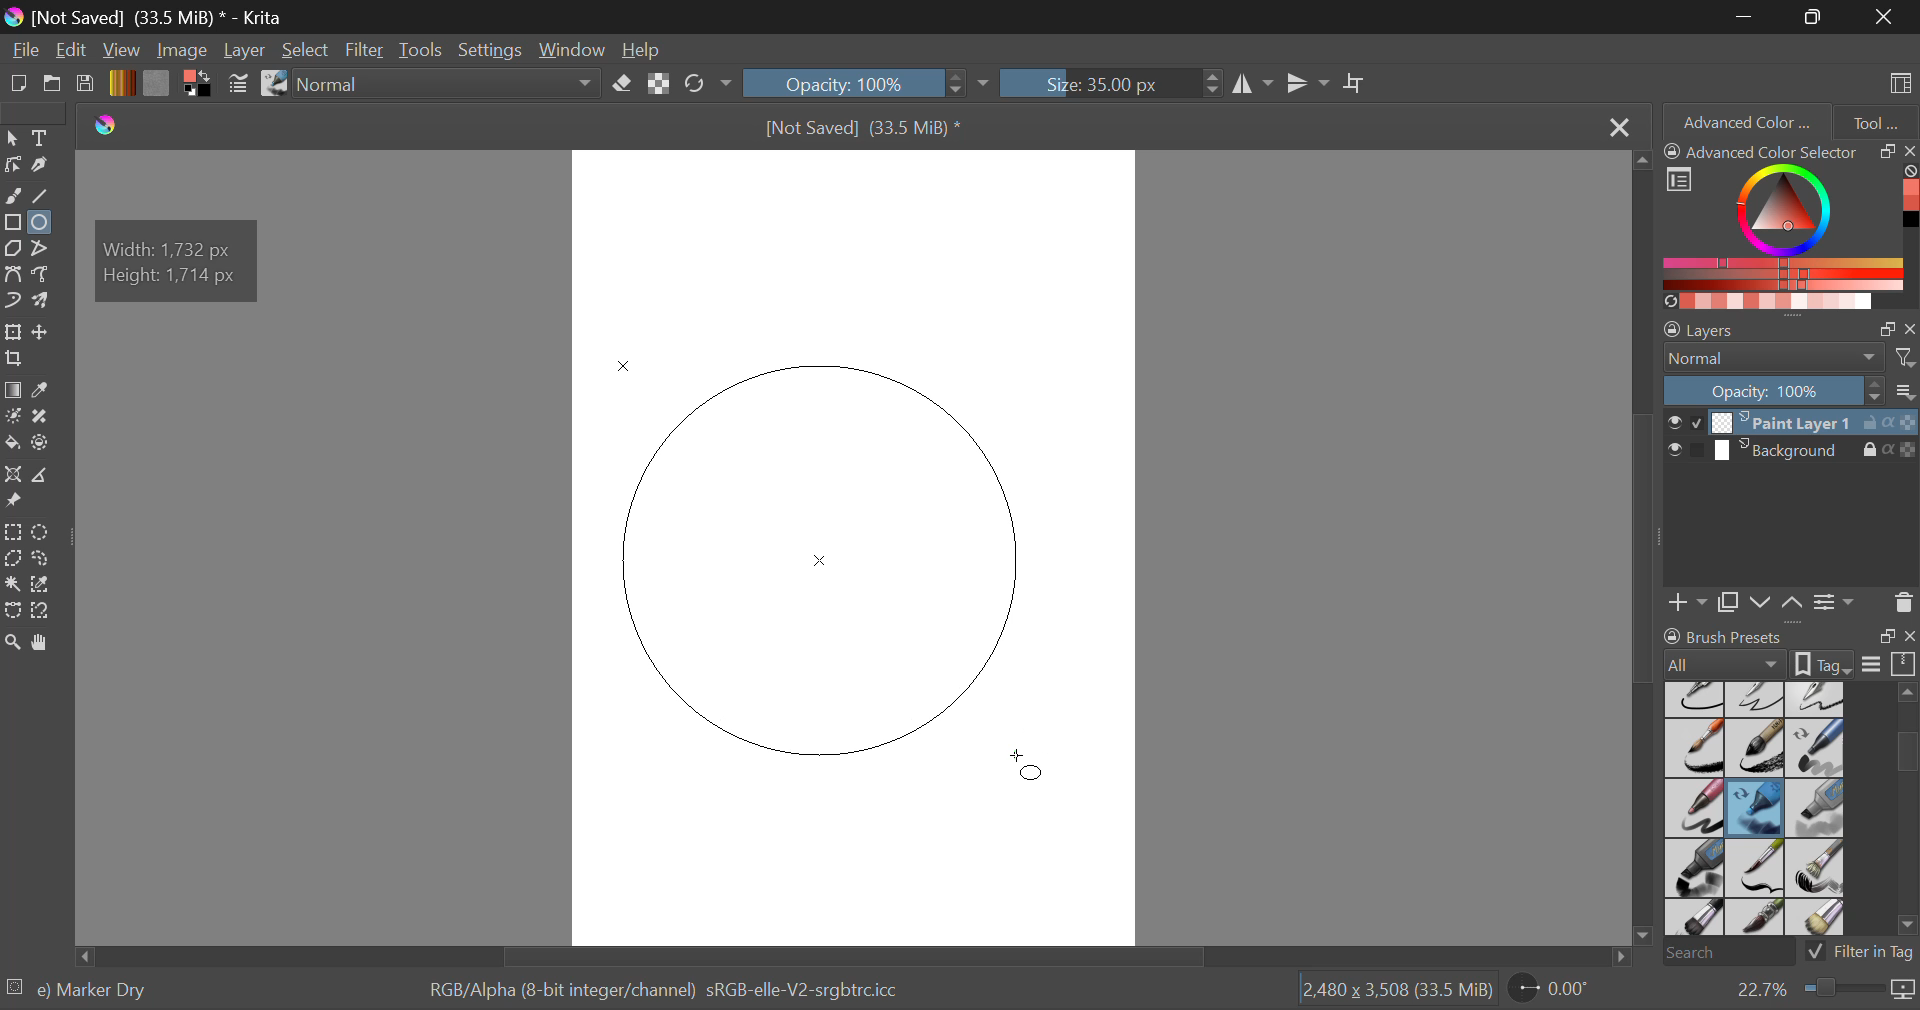 This screenshot has height=1010, width=1920. What do you see at coordinates (1778, 600) in the screenshot?
I see `Move Layers` at bounding box center [1778, 600].